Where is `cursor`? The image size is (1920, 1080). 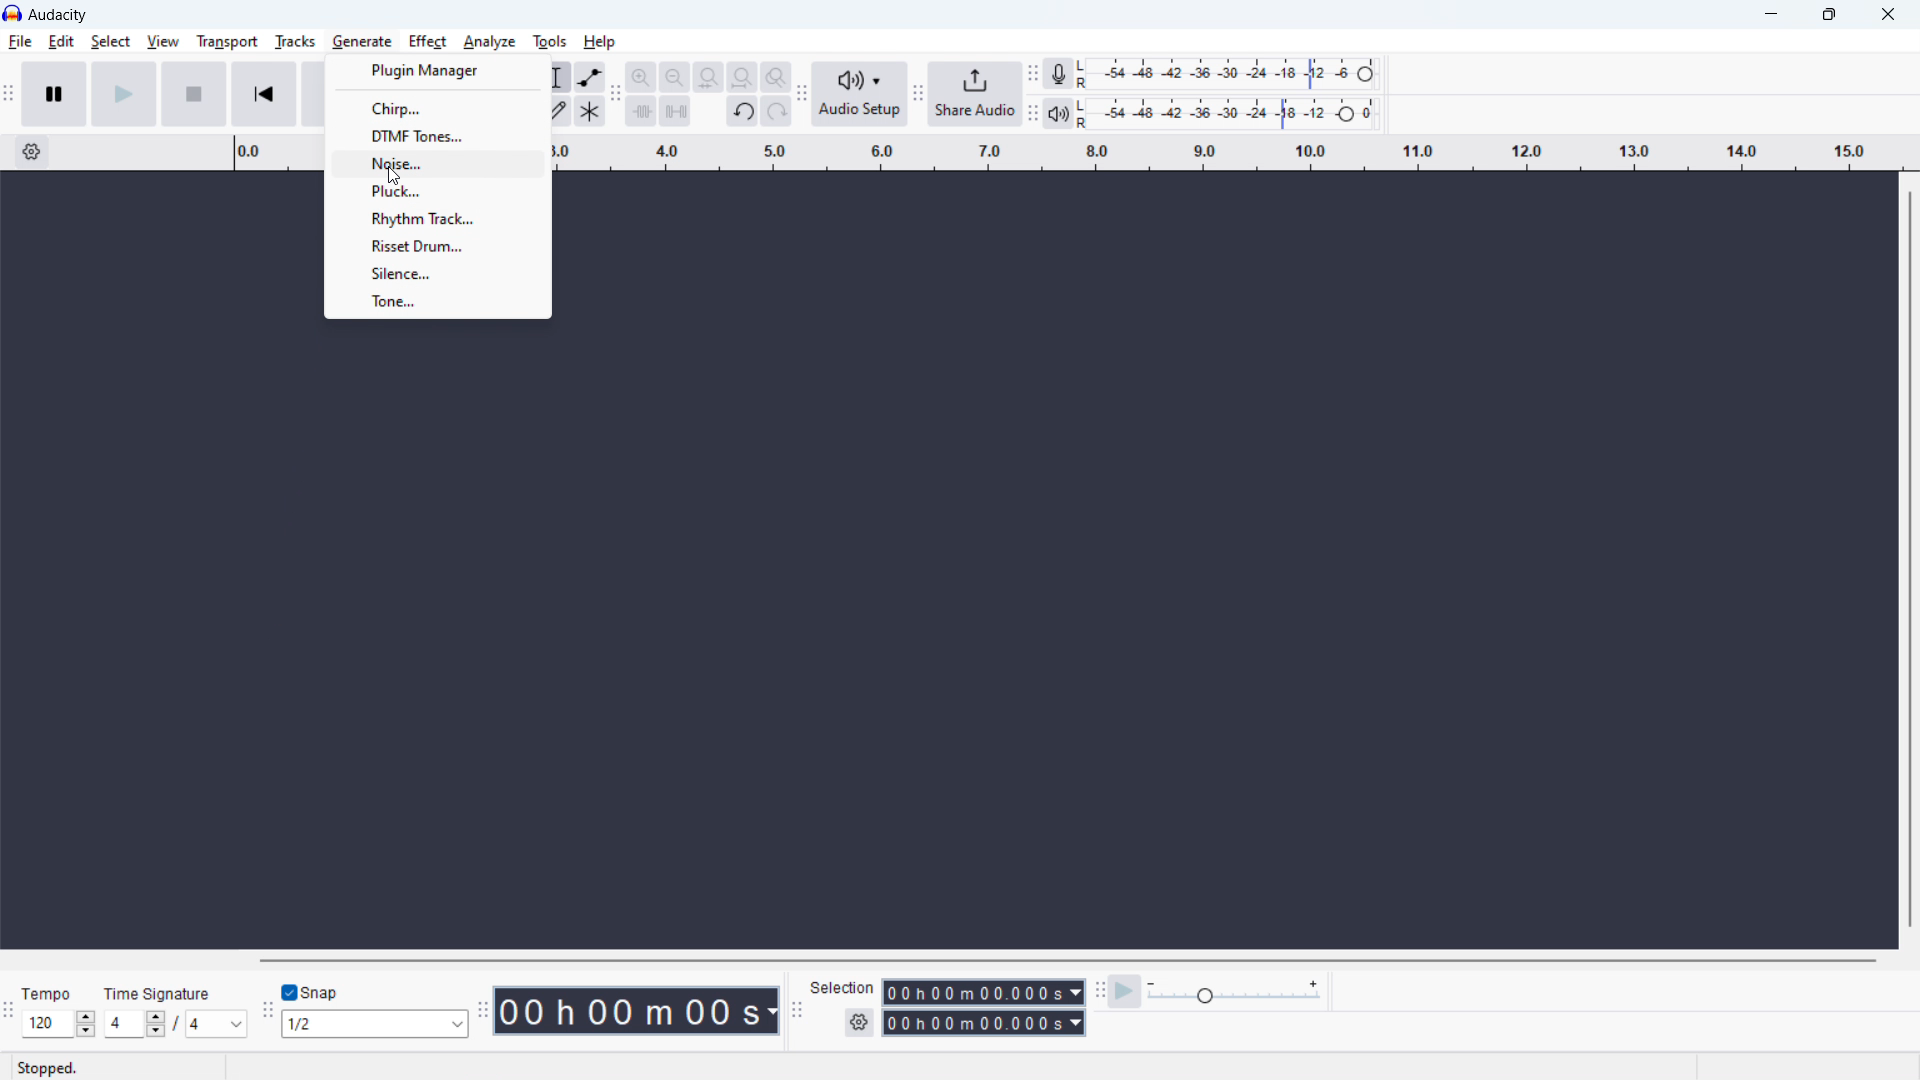
cursor is located at coordinates (395, 178).